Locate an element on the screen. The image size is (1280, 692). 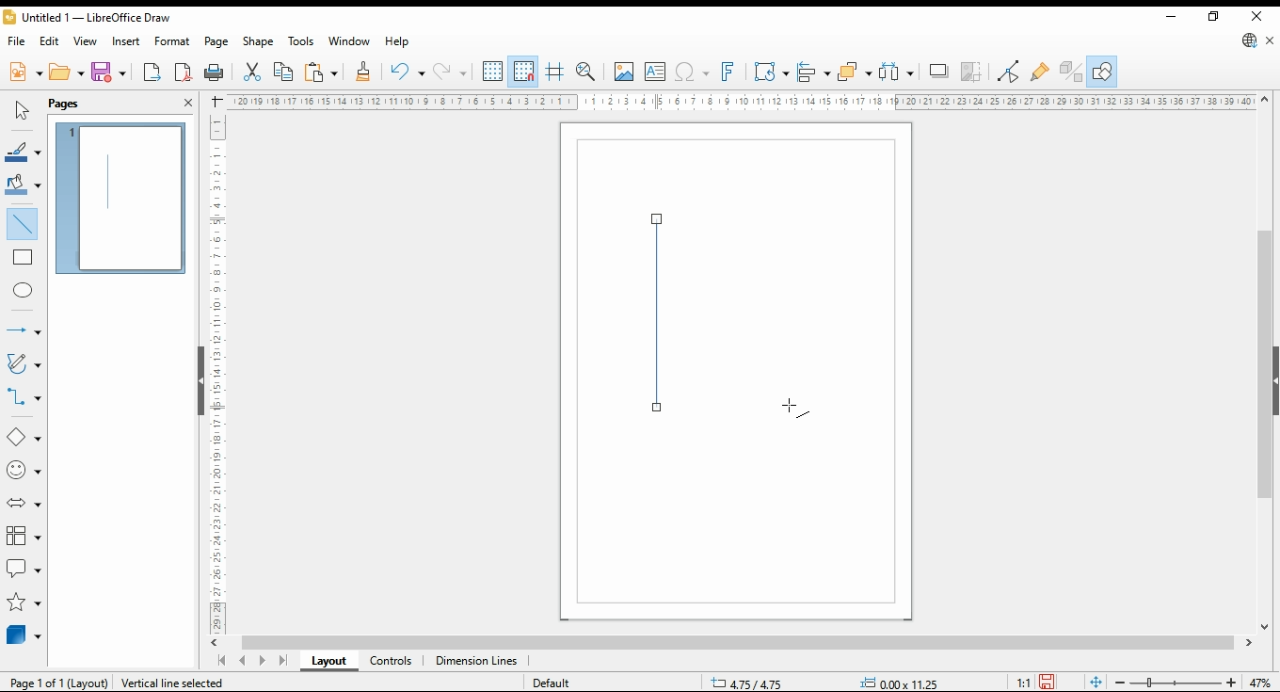
zoom slider is located at coordinates (1176, 684).